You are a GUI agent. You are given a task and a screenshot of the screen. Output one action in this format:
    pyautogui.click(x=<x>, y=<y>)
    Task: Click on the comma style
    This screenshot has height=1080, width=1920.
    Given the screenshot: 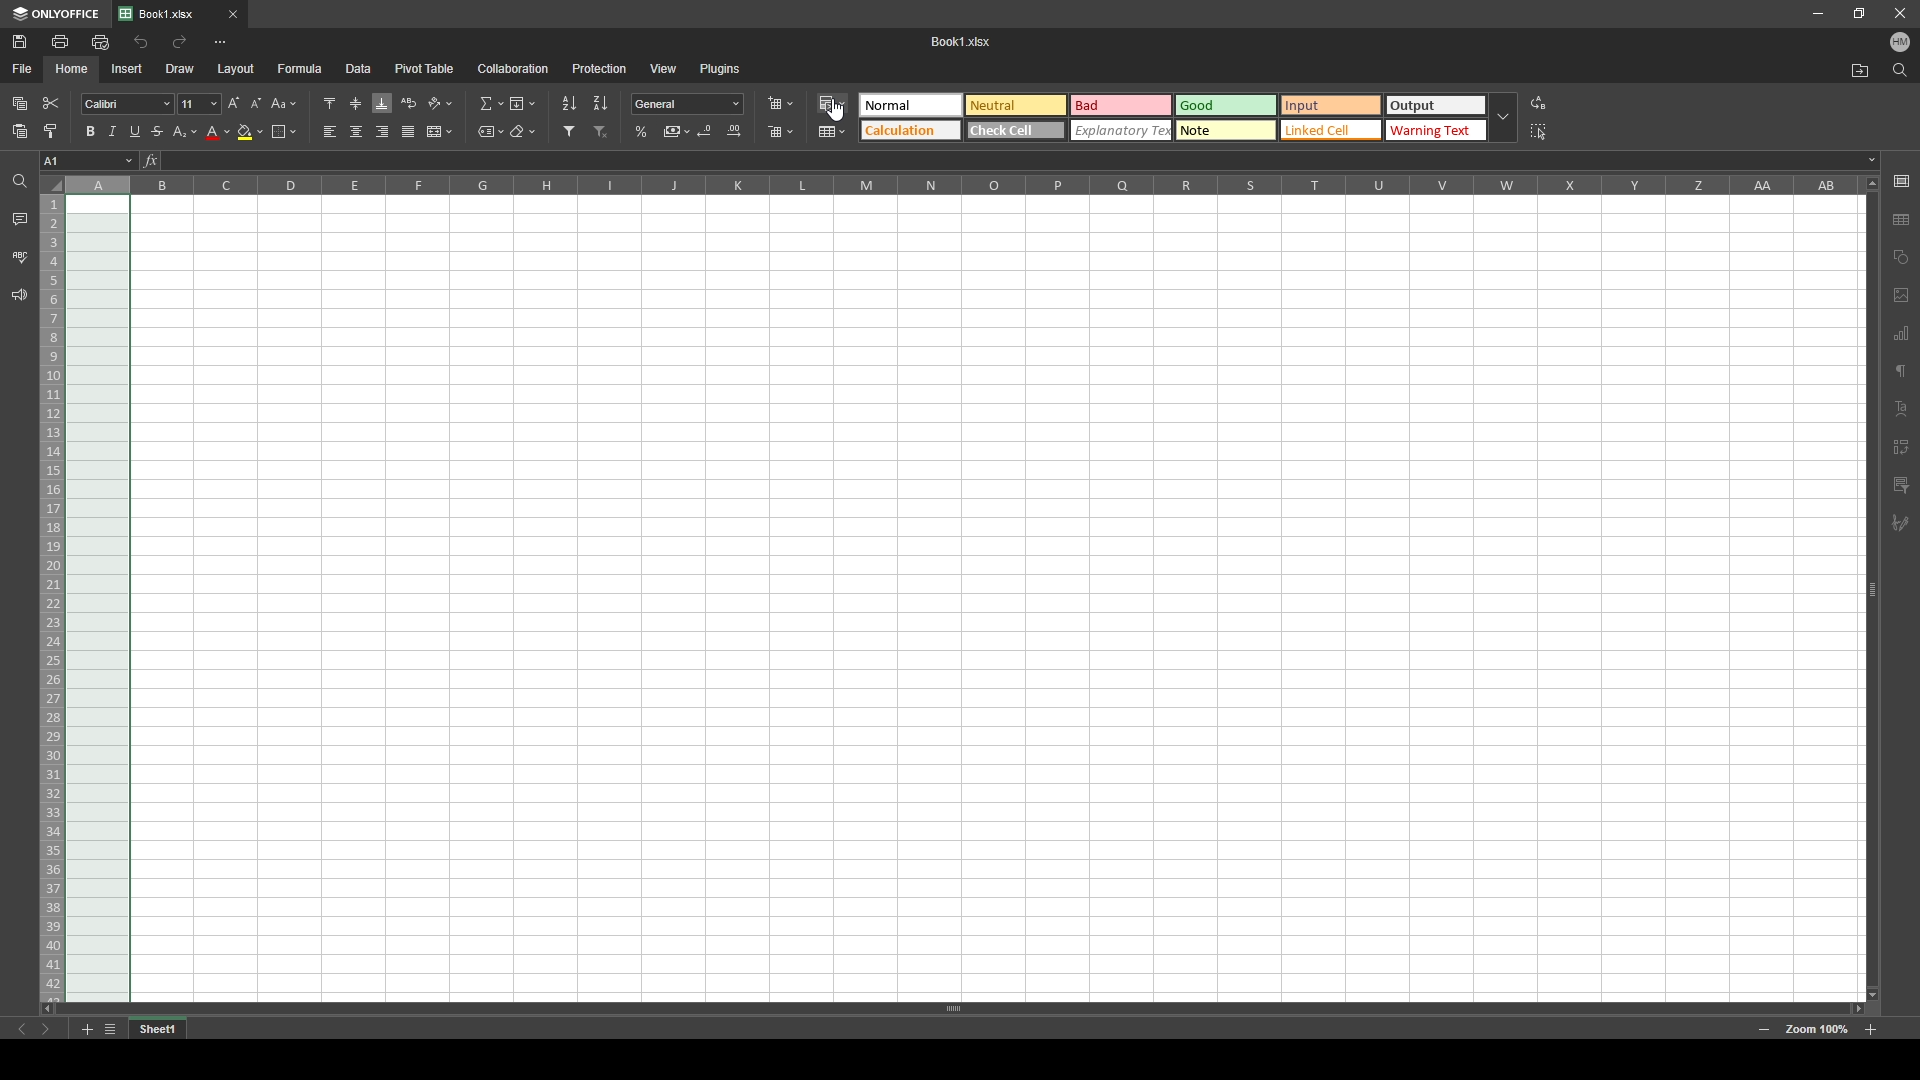 What is the action you would take?
    pyautogui.click(x=677, y=131)
    